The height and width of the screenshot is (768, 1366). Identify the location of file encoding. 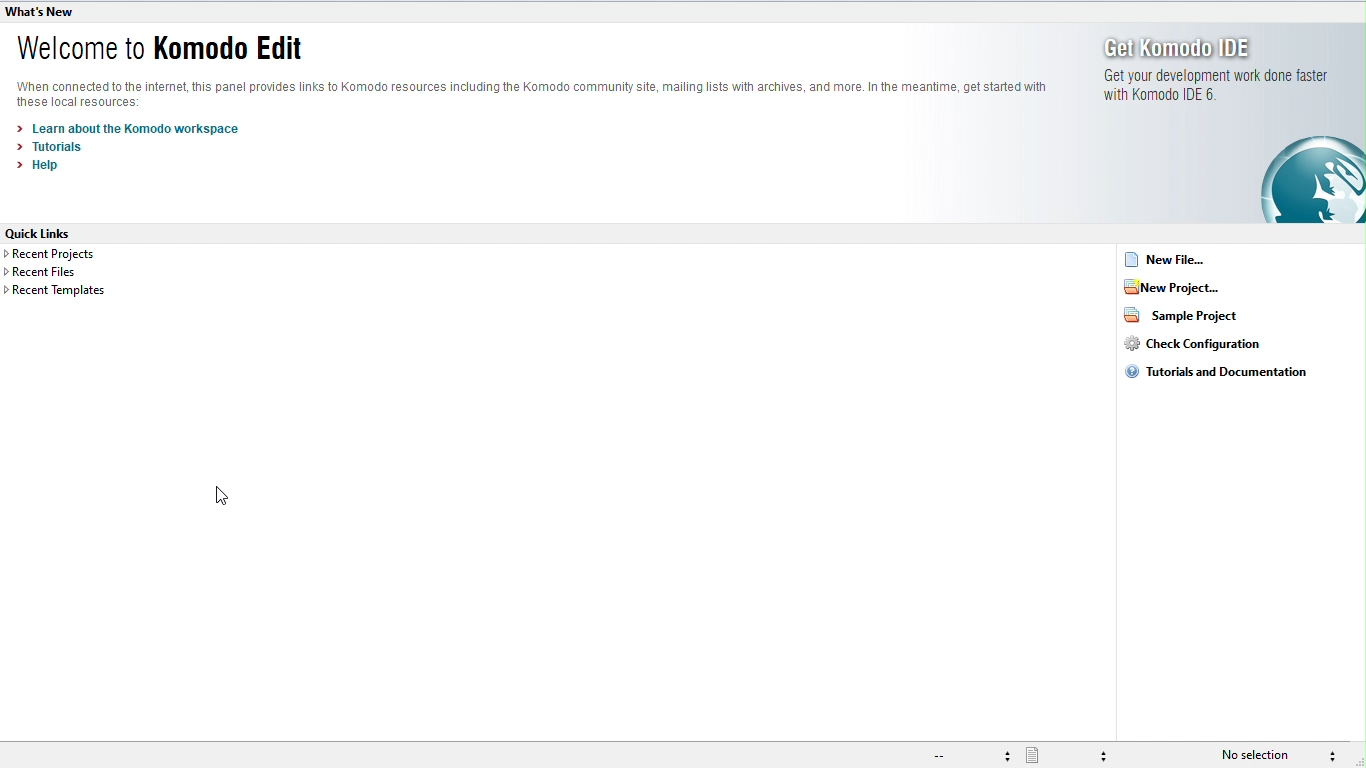
(974, 756).